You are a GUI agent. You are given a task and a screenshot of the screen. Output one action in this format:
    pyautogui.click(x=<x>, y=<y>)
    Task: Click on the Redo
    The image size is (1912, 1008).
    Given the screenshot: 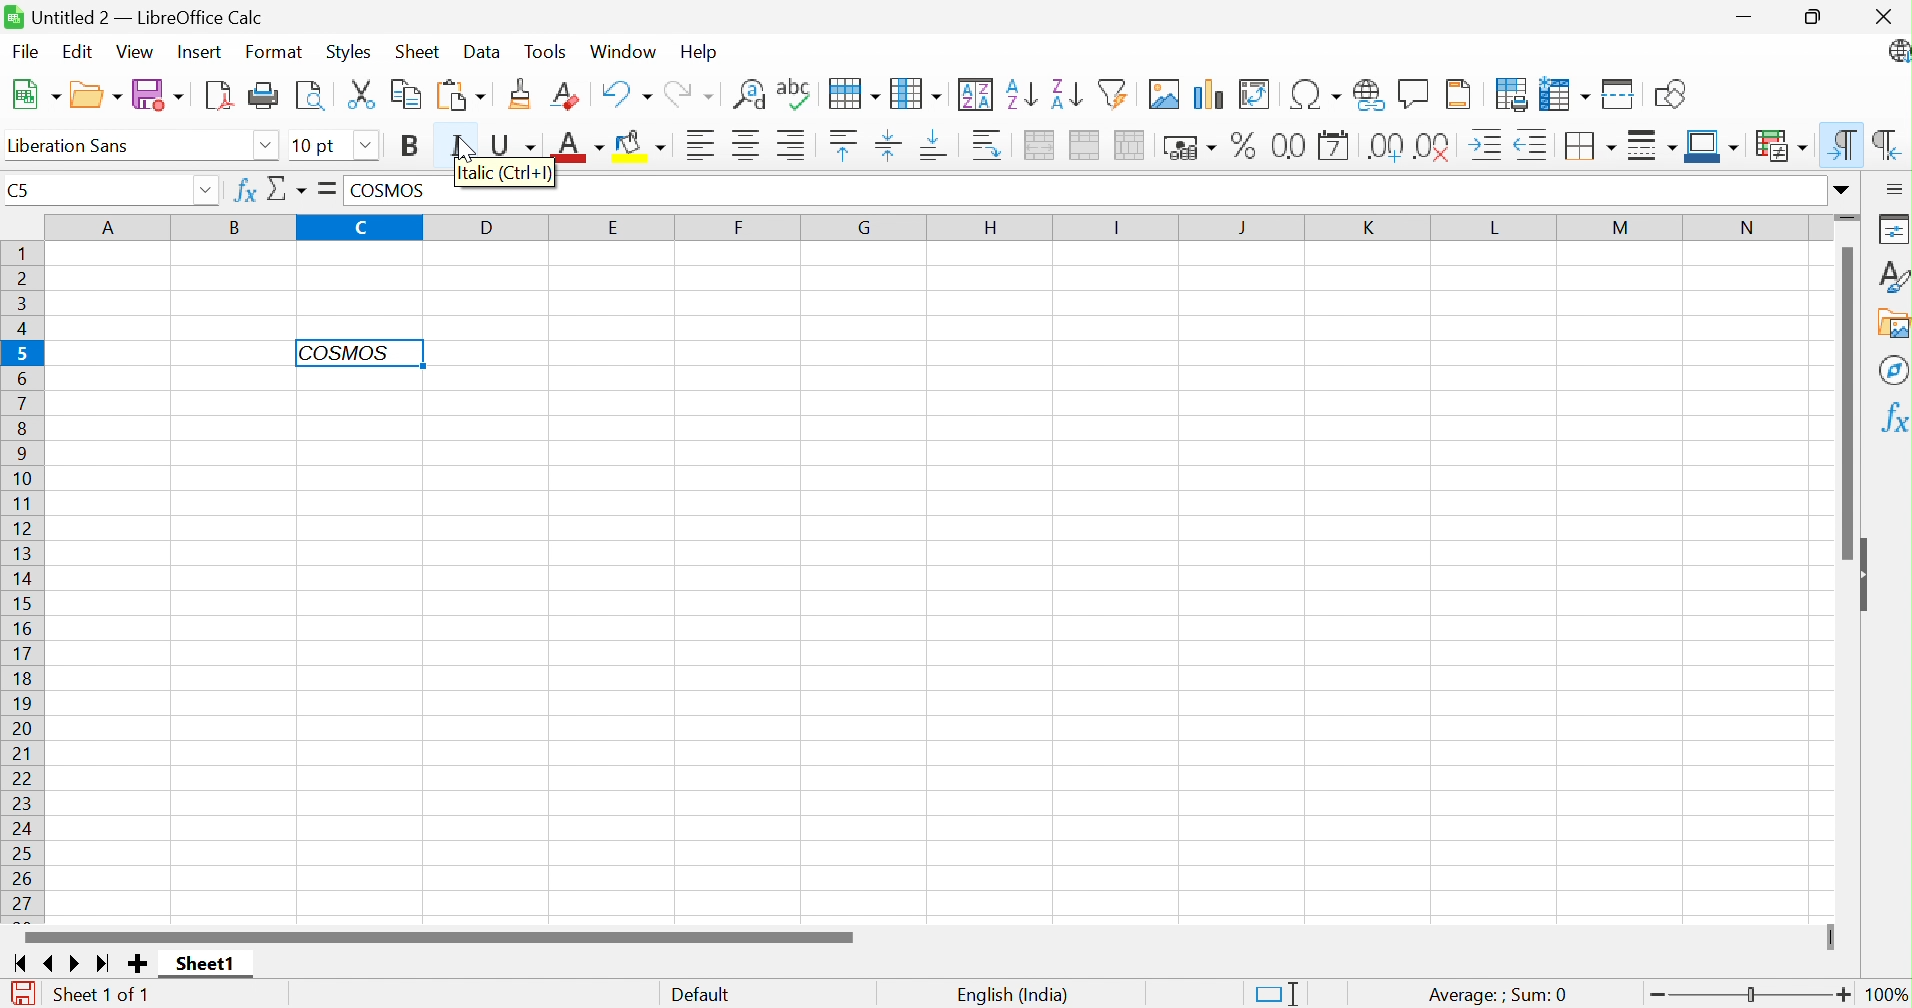 What is the action you would take?
    pyautogui.click(x=688, y=96)
    